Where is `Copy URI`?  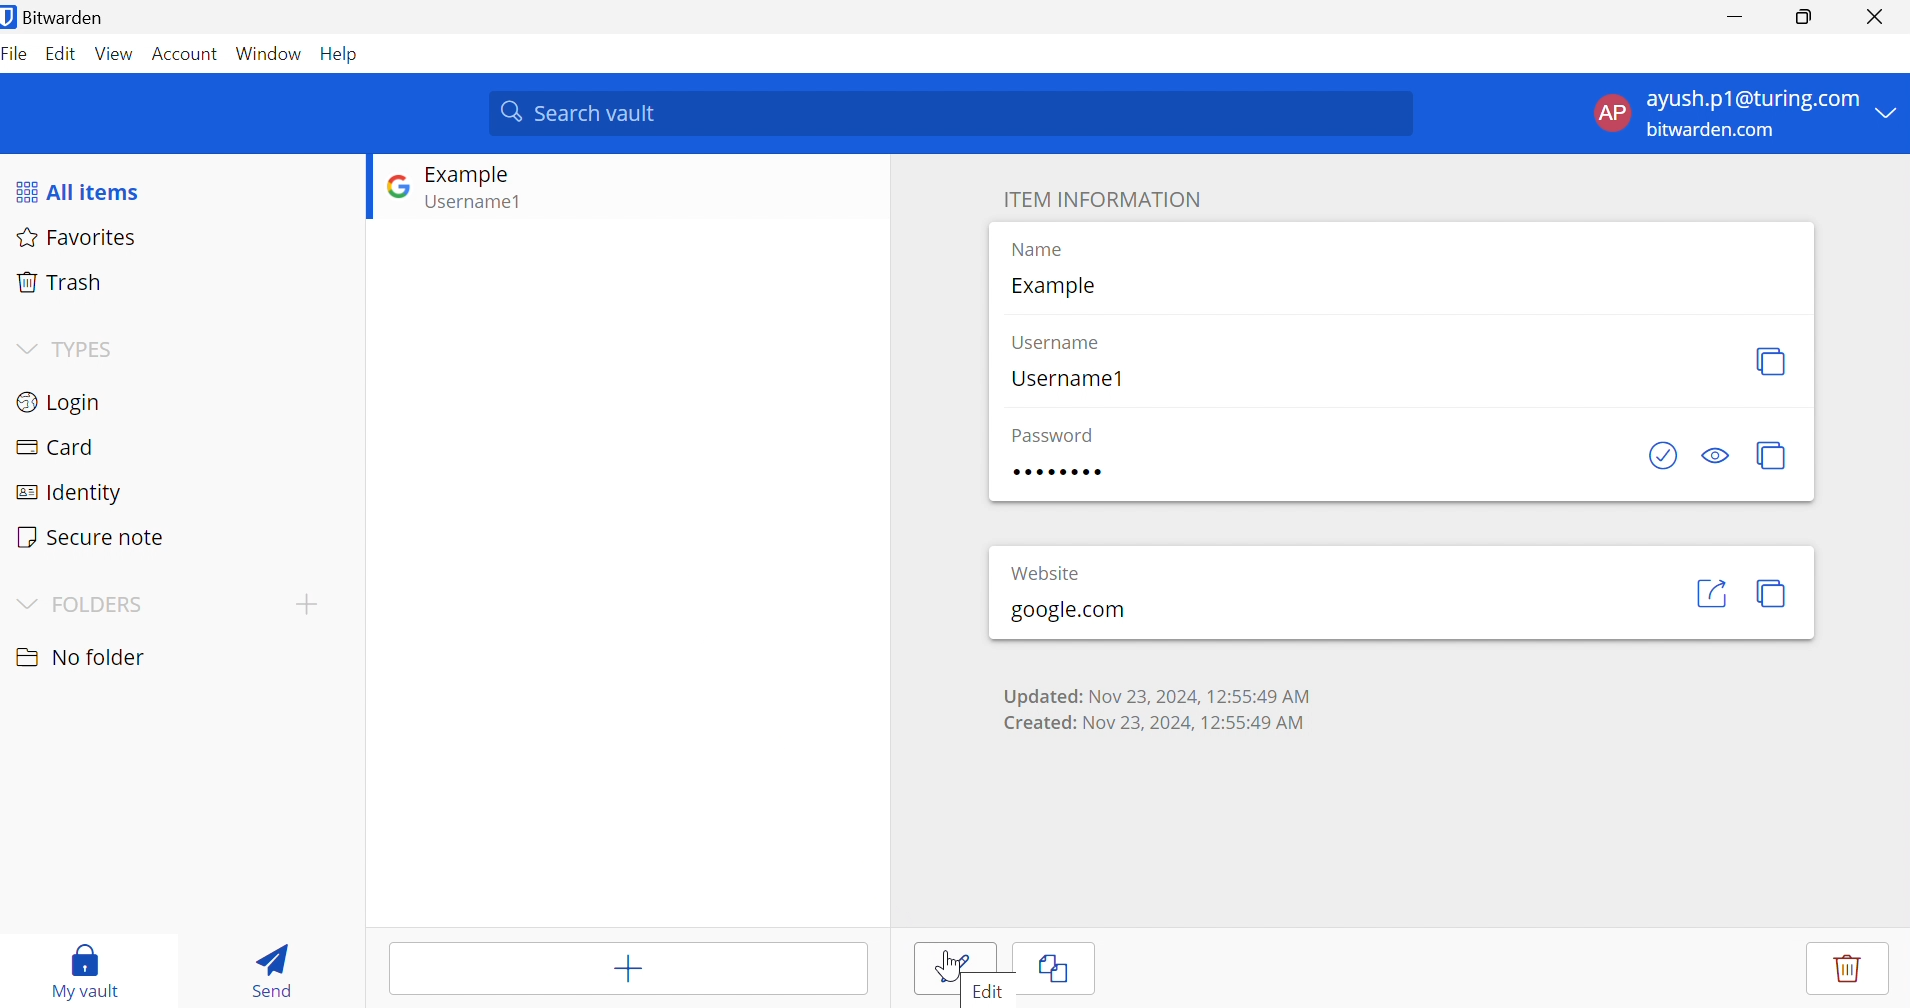 Copy URI is located at coordinates (1776, 595).